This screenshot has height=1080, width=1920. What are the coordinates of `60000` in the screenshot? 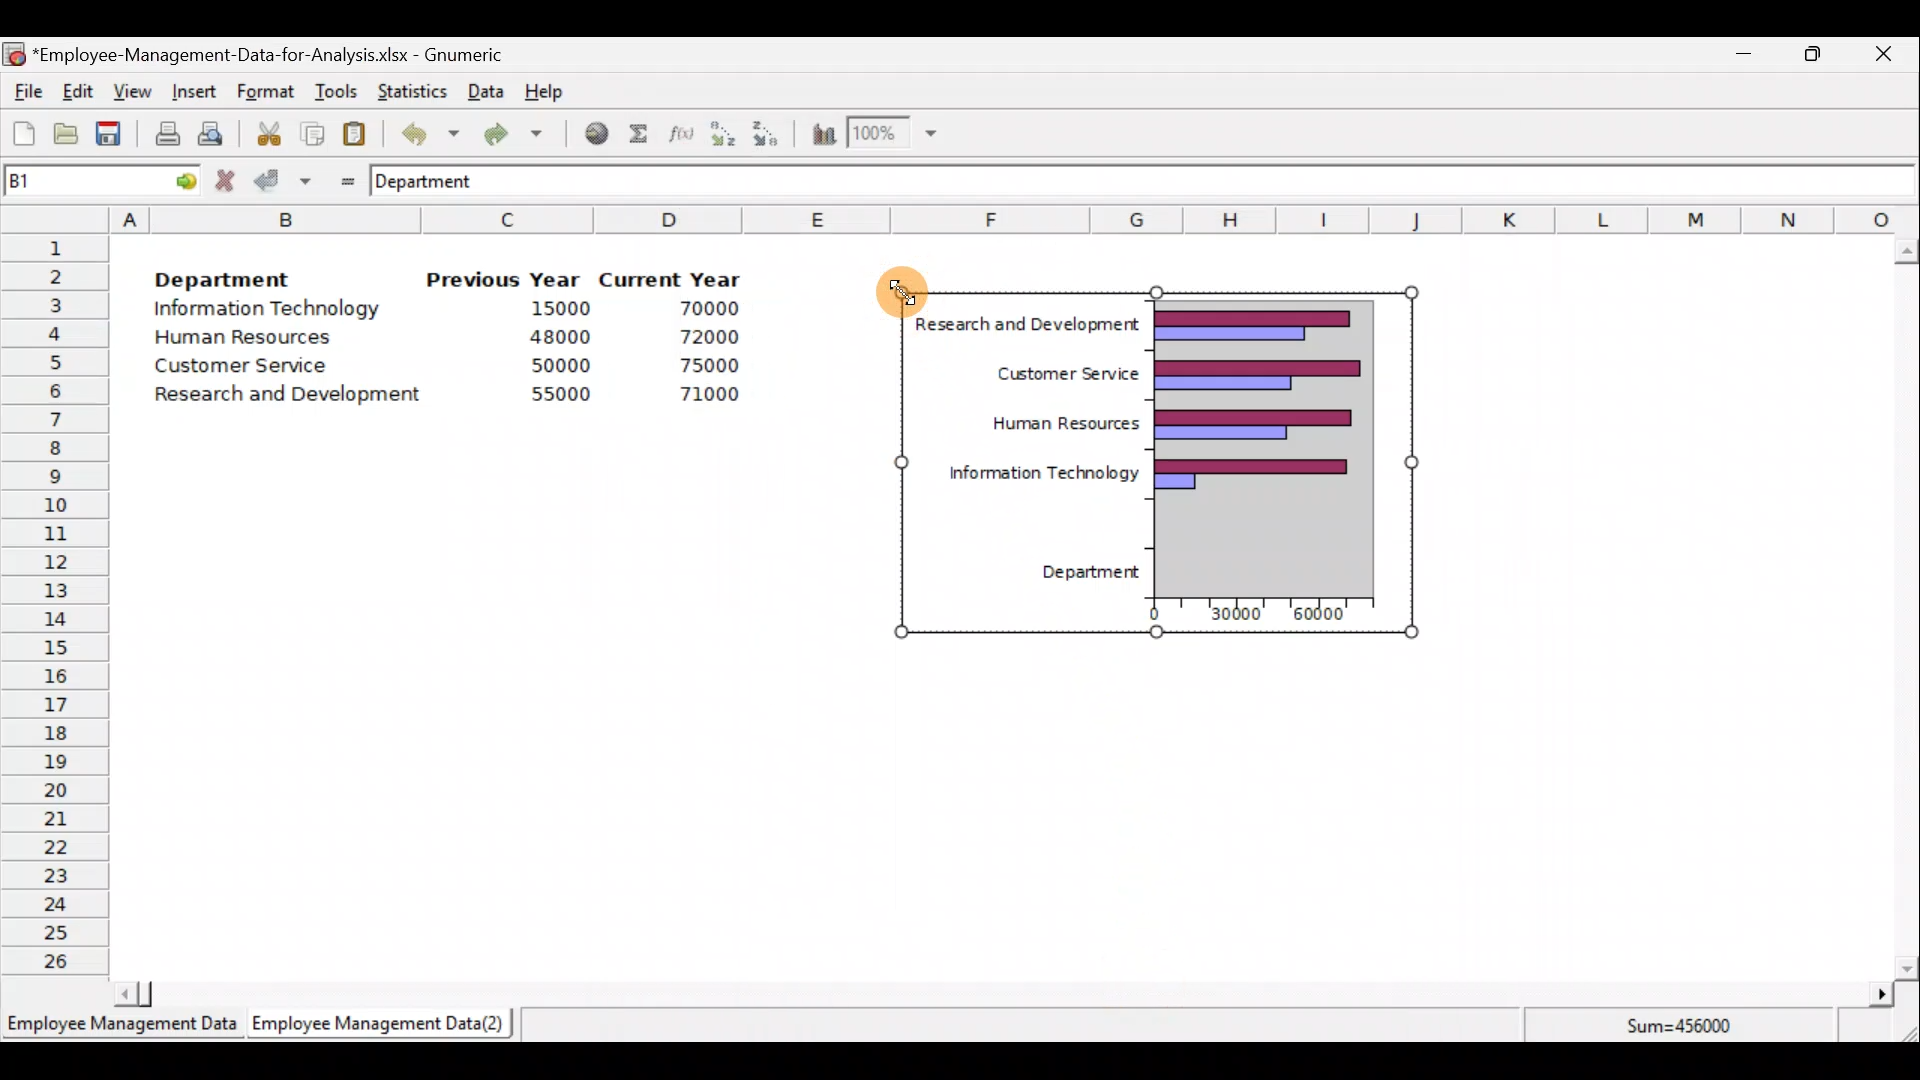 It's located at (1320, 616).